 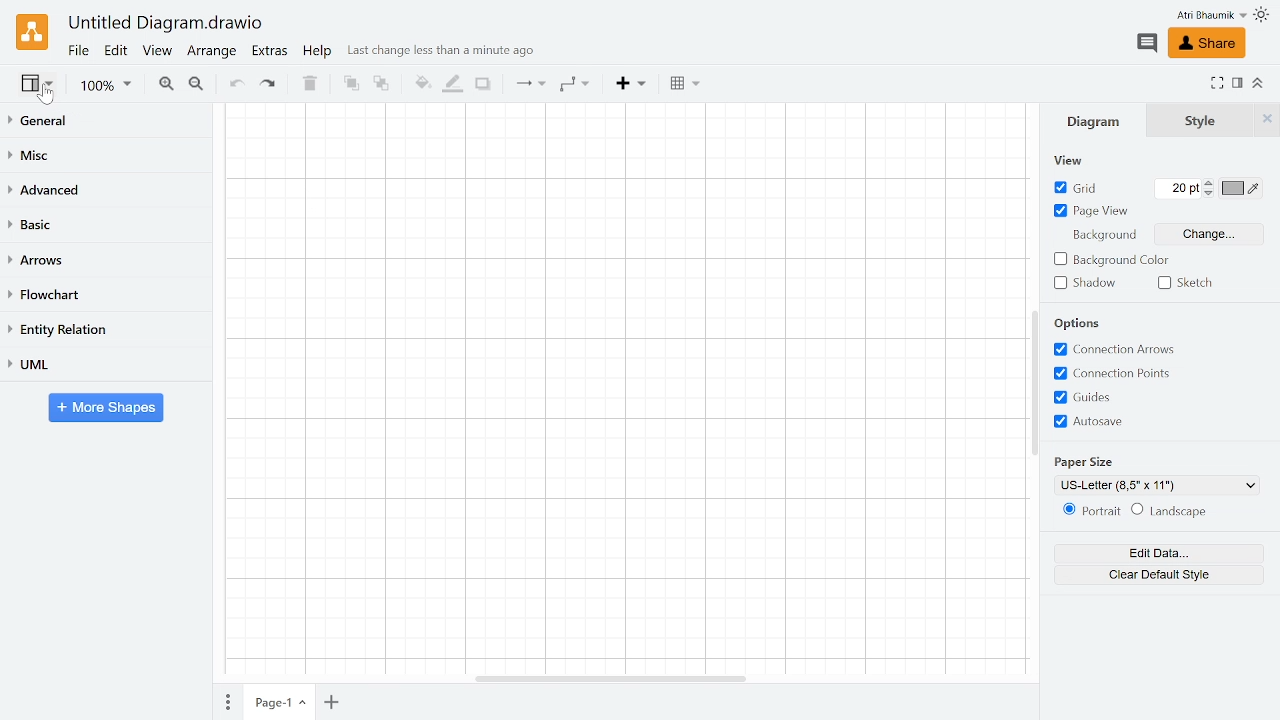 What do you see at coordinates (1091, 212) in the screenshot?
I see `page view` at bounding box center [1091, 212].